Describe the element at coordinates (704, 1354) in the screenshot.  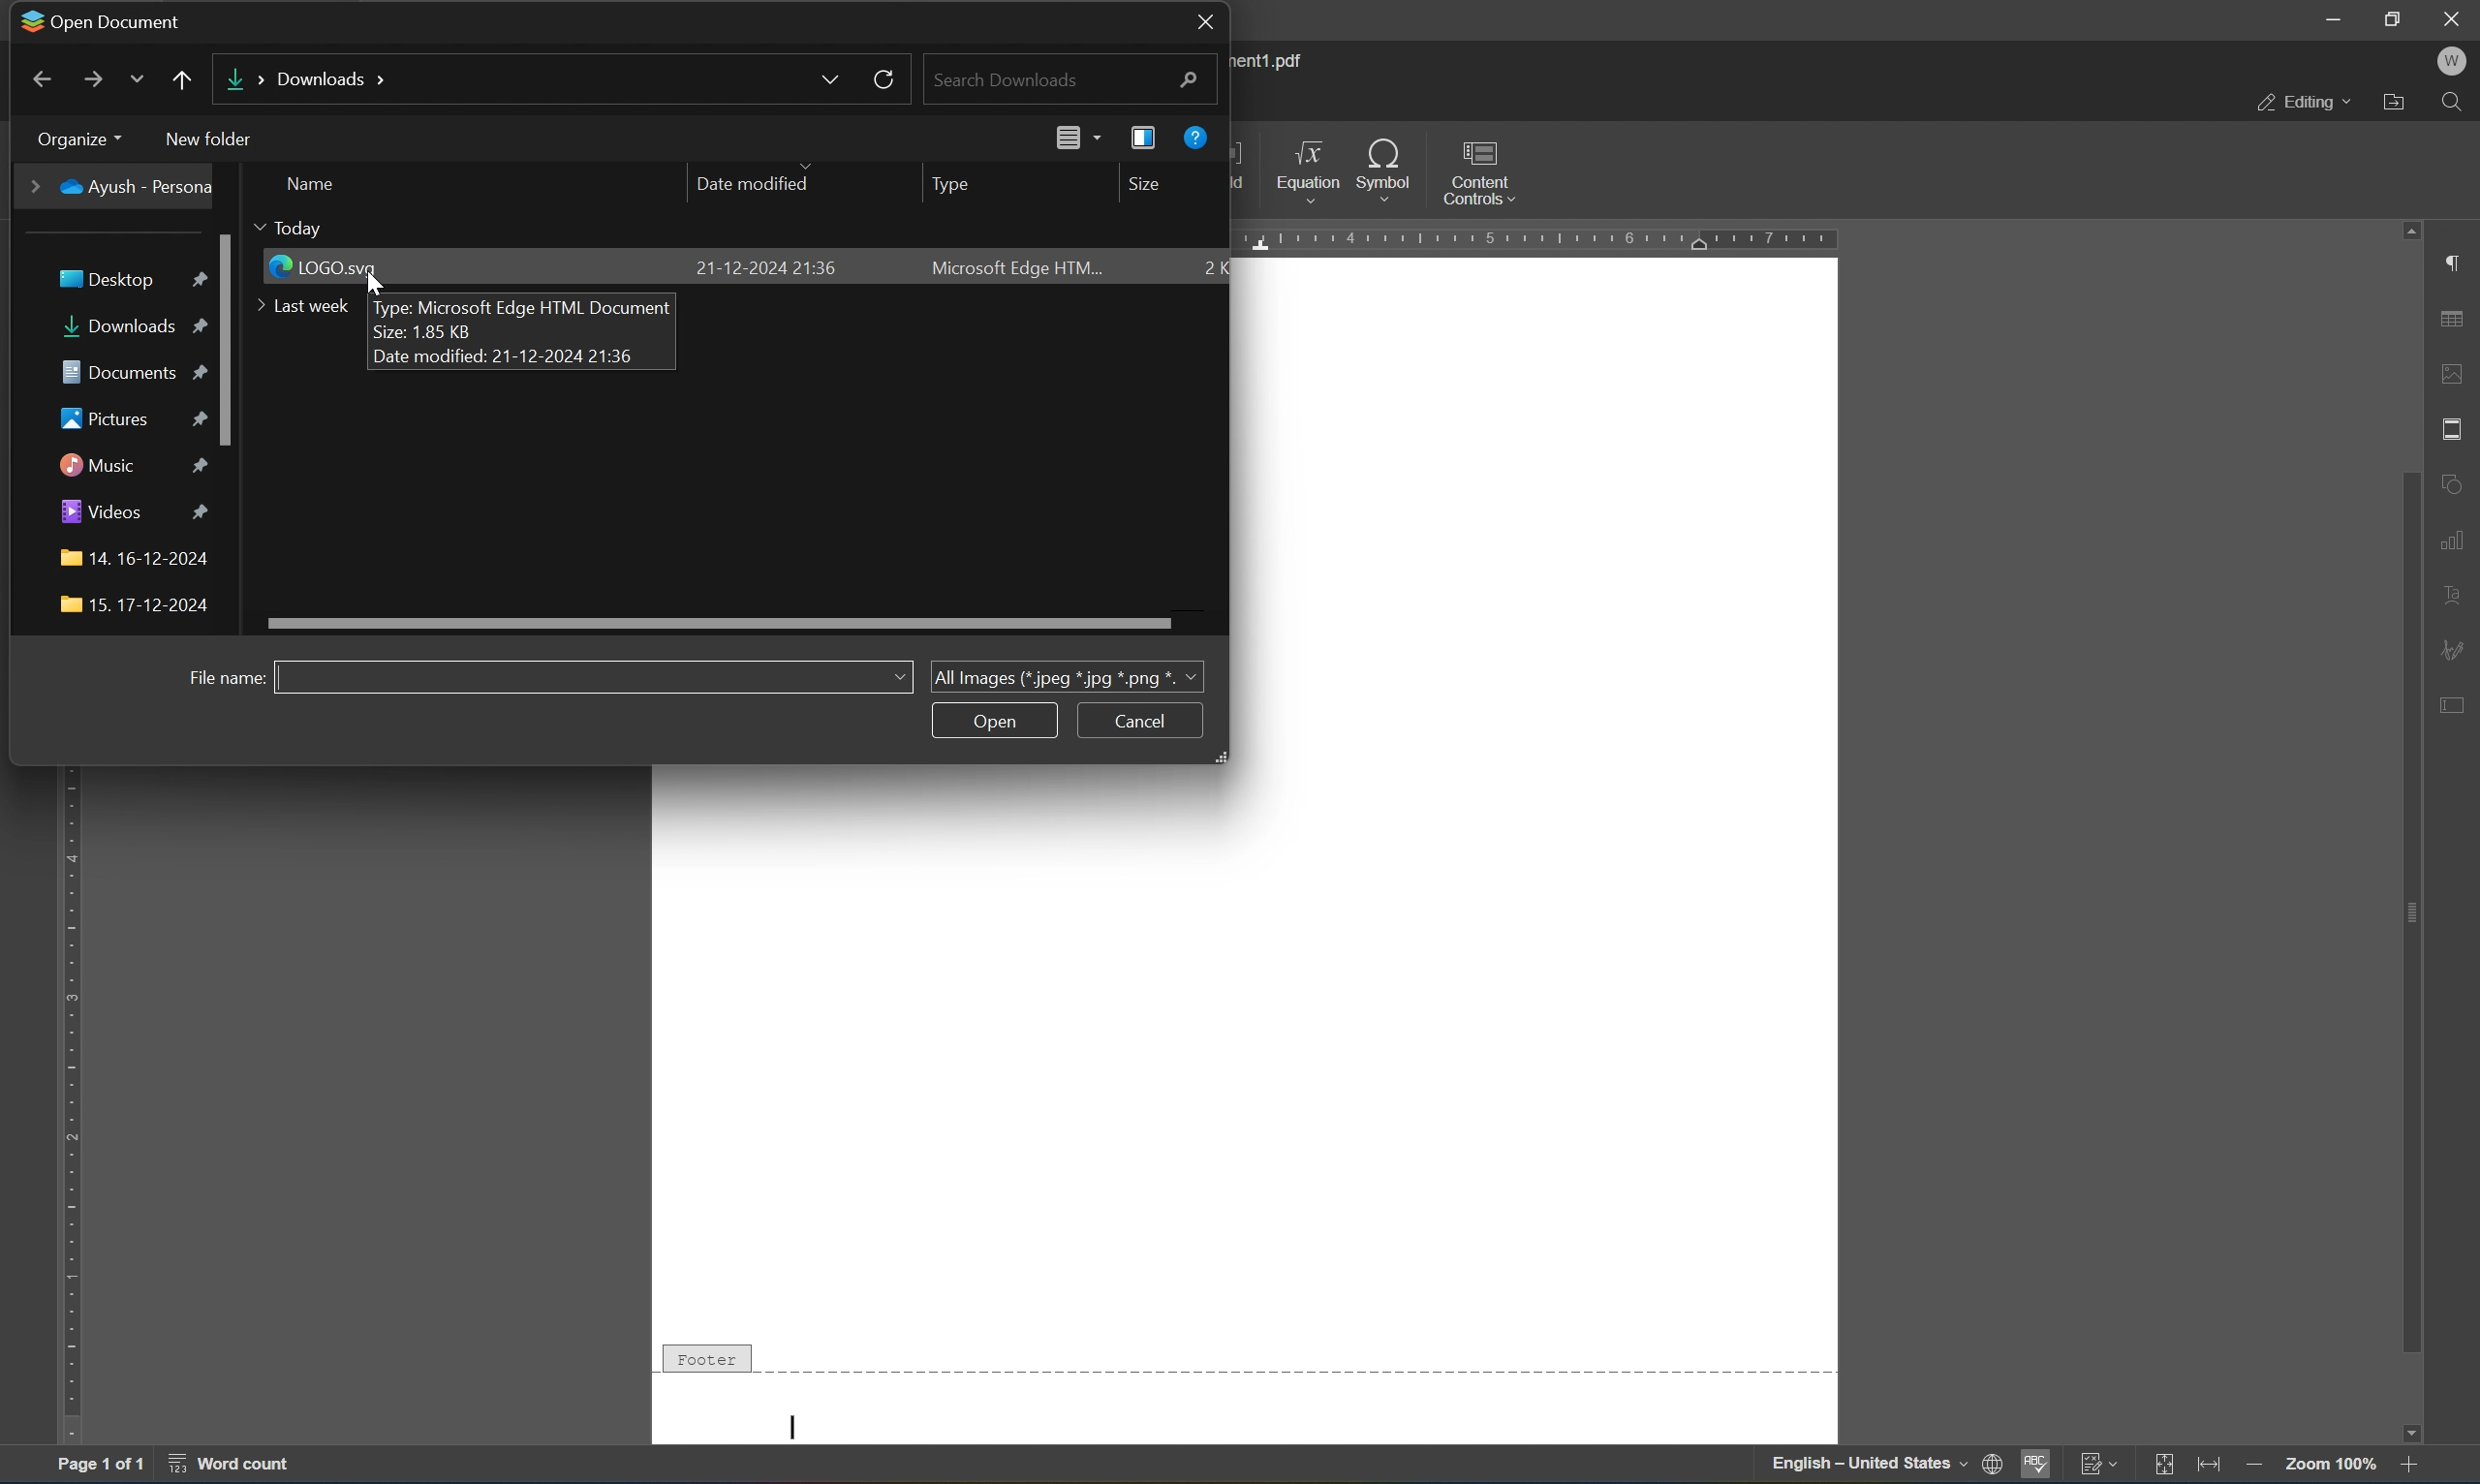
I see `Footer` at that location.